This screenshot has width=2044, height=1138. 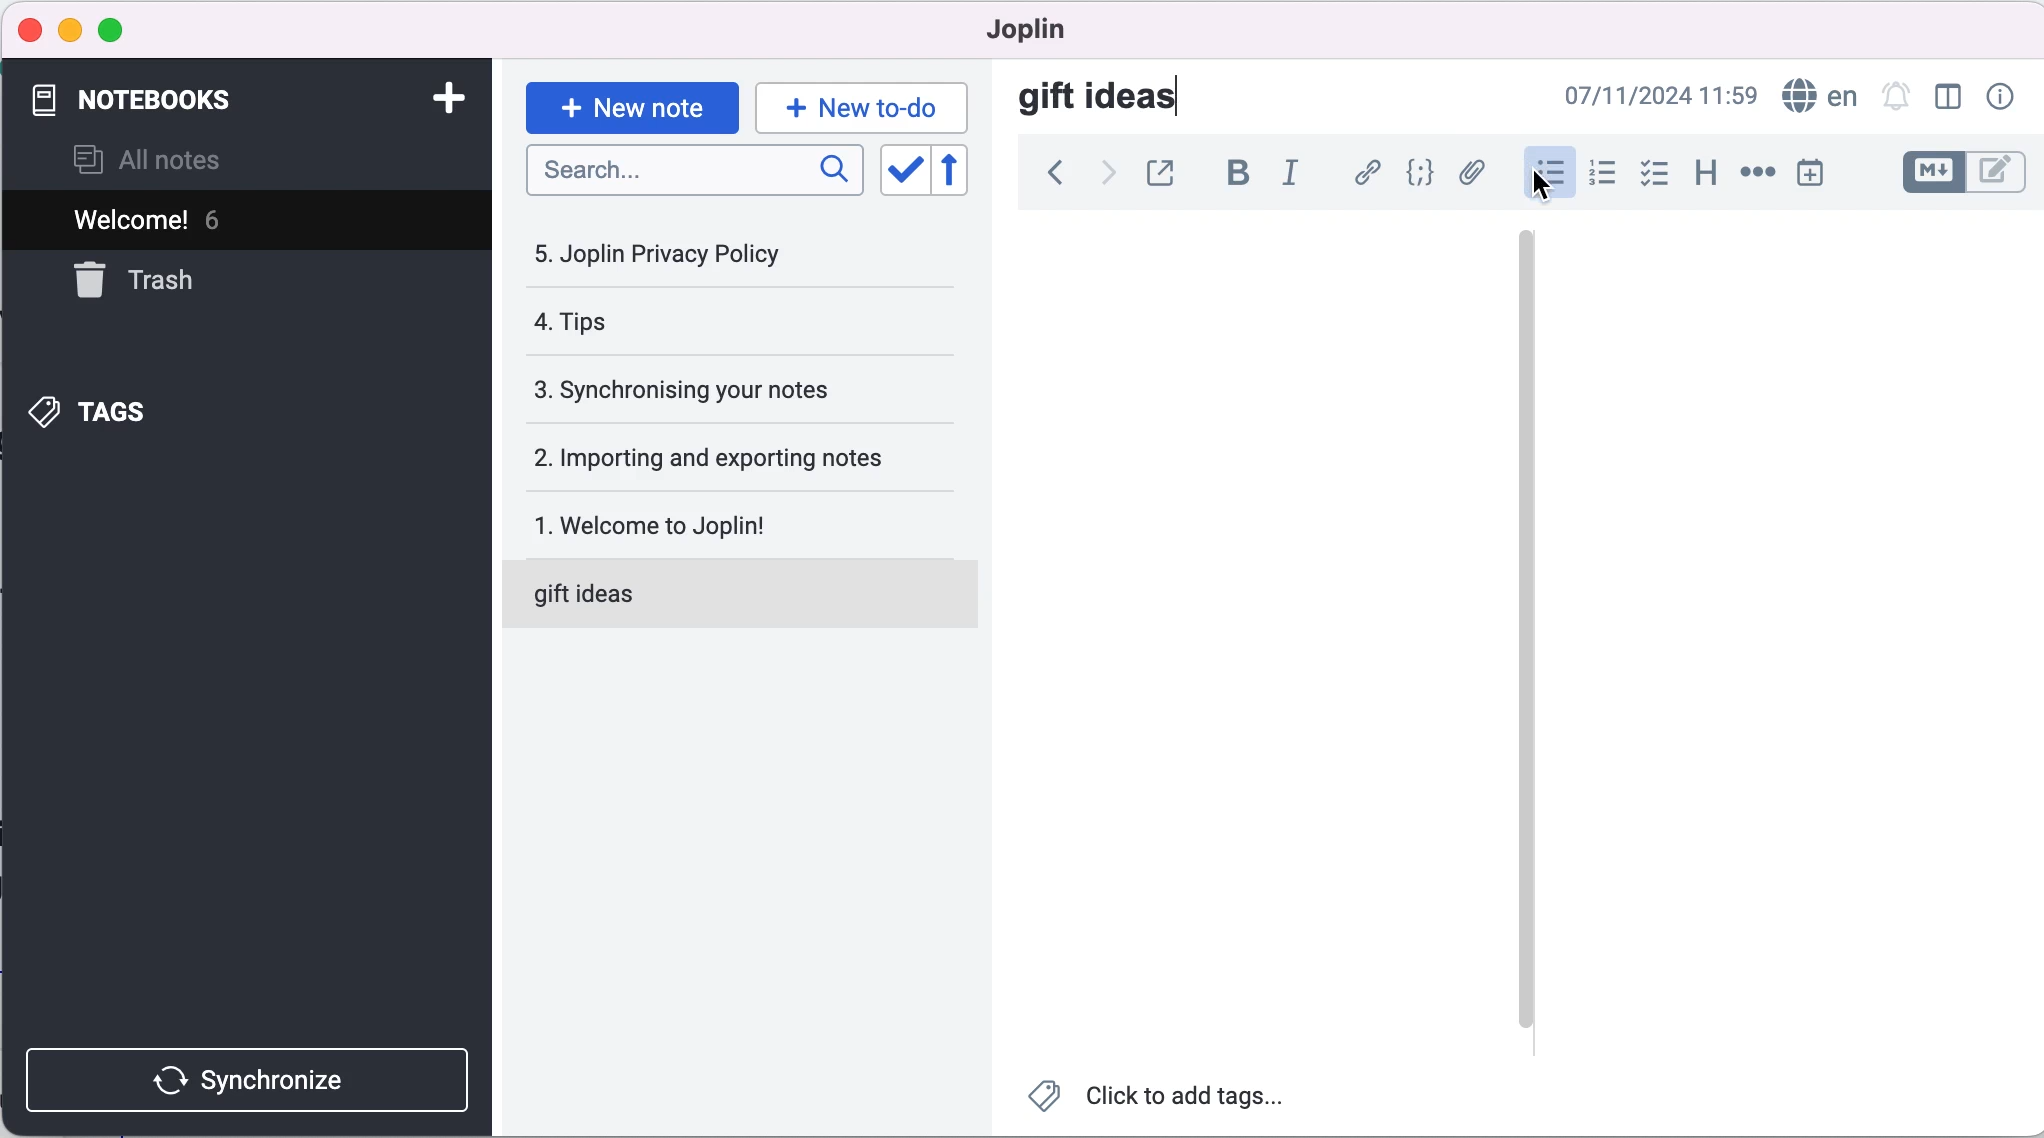 I want to click on back, so click(x=1049, y=176).